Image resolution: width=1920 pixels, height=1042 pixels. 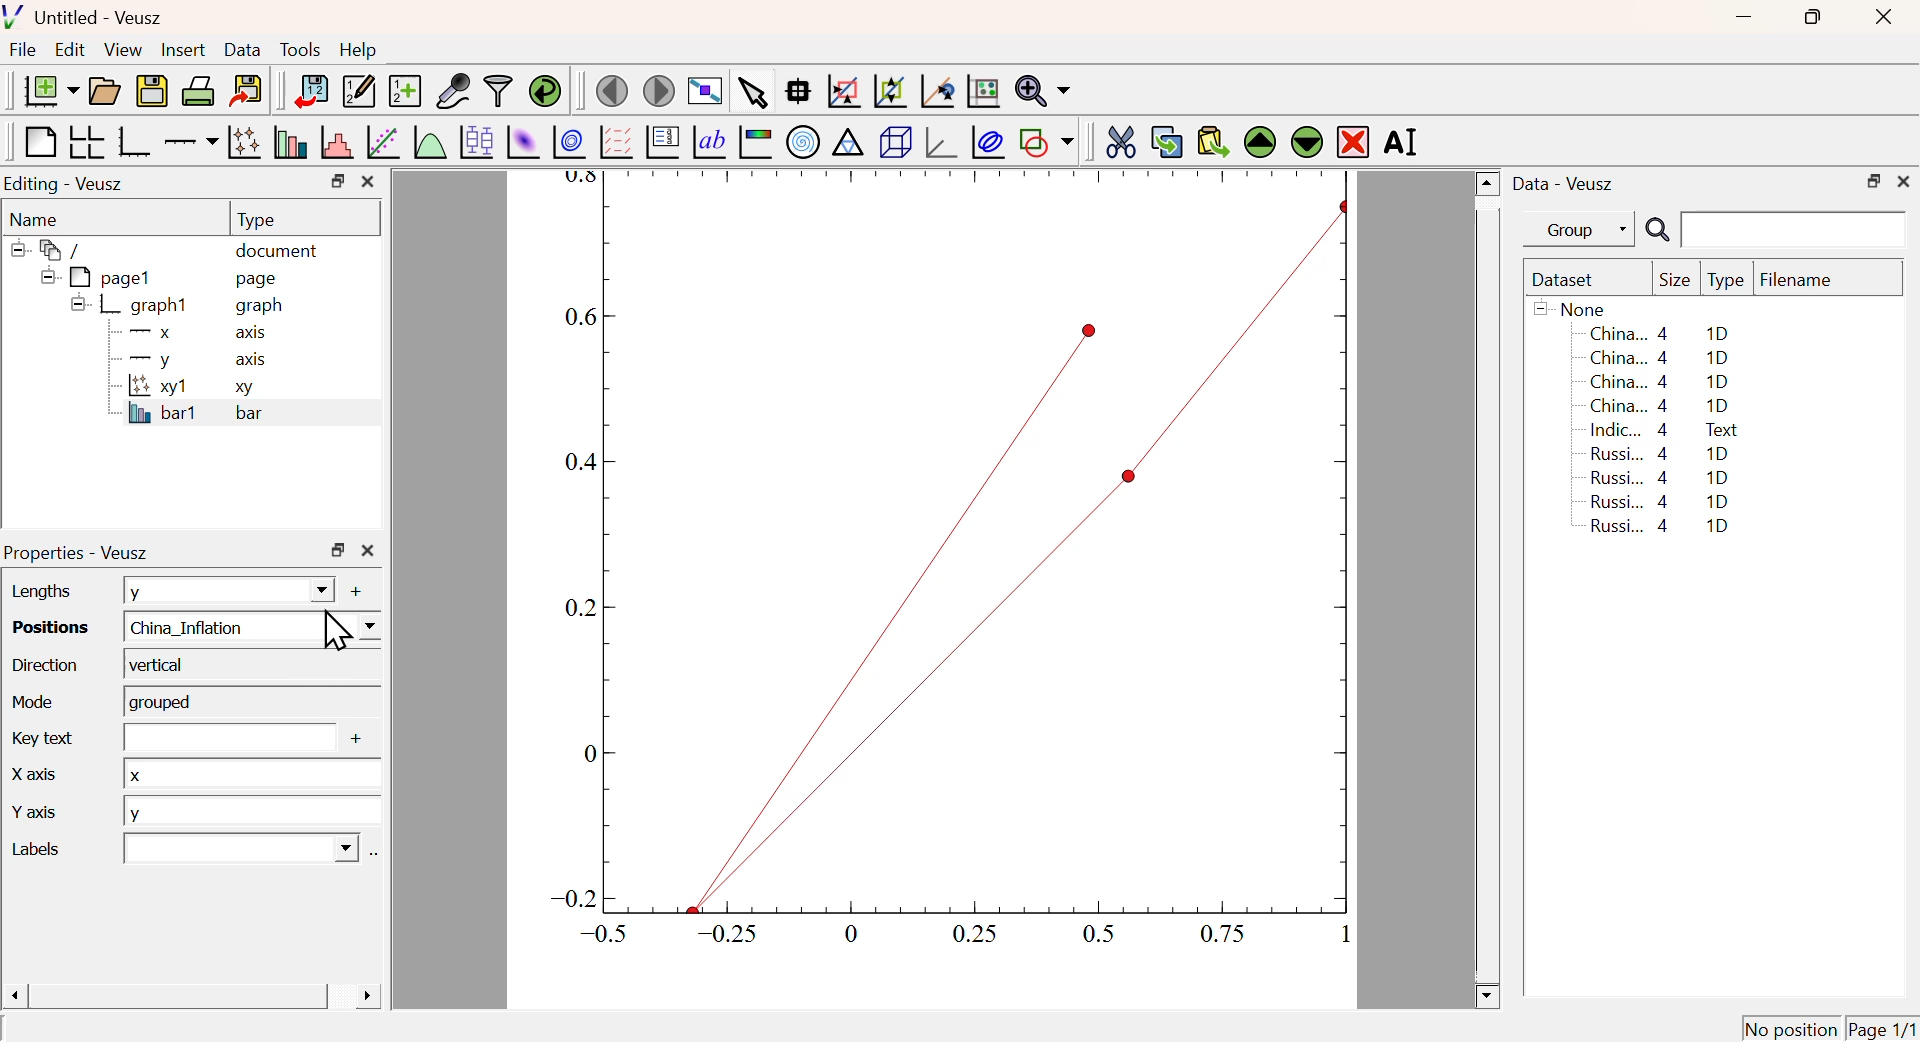 What do you see at coordinates (756, 143) in the screenshot?
I see `Image Color bar` at bounding box center [756, 143].